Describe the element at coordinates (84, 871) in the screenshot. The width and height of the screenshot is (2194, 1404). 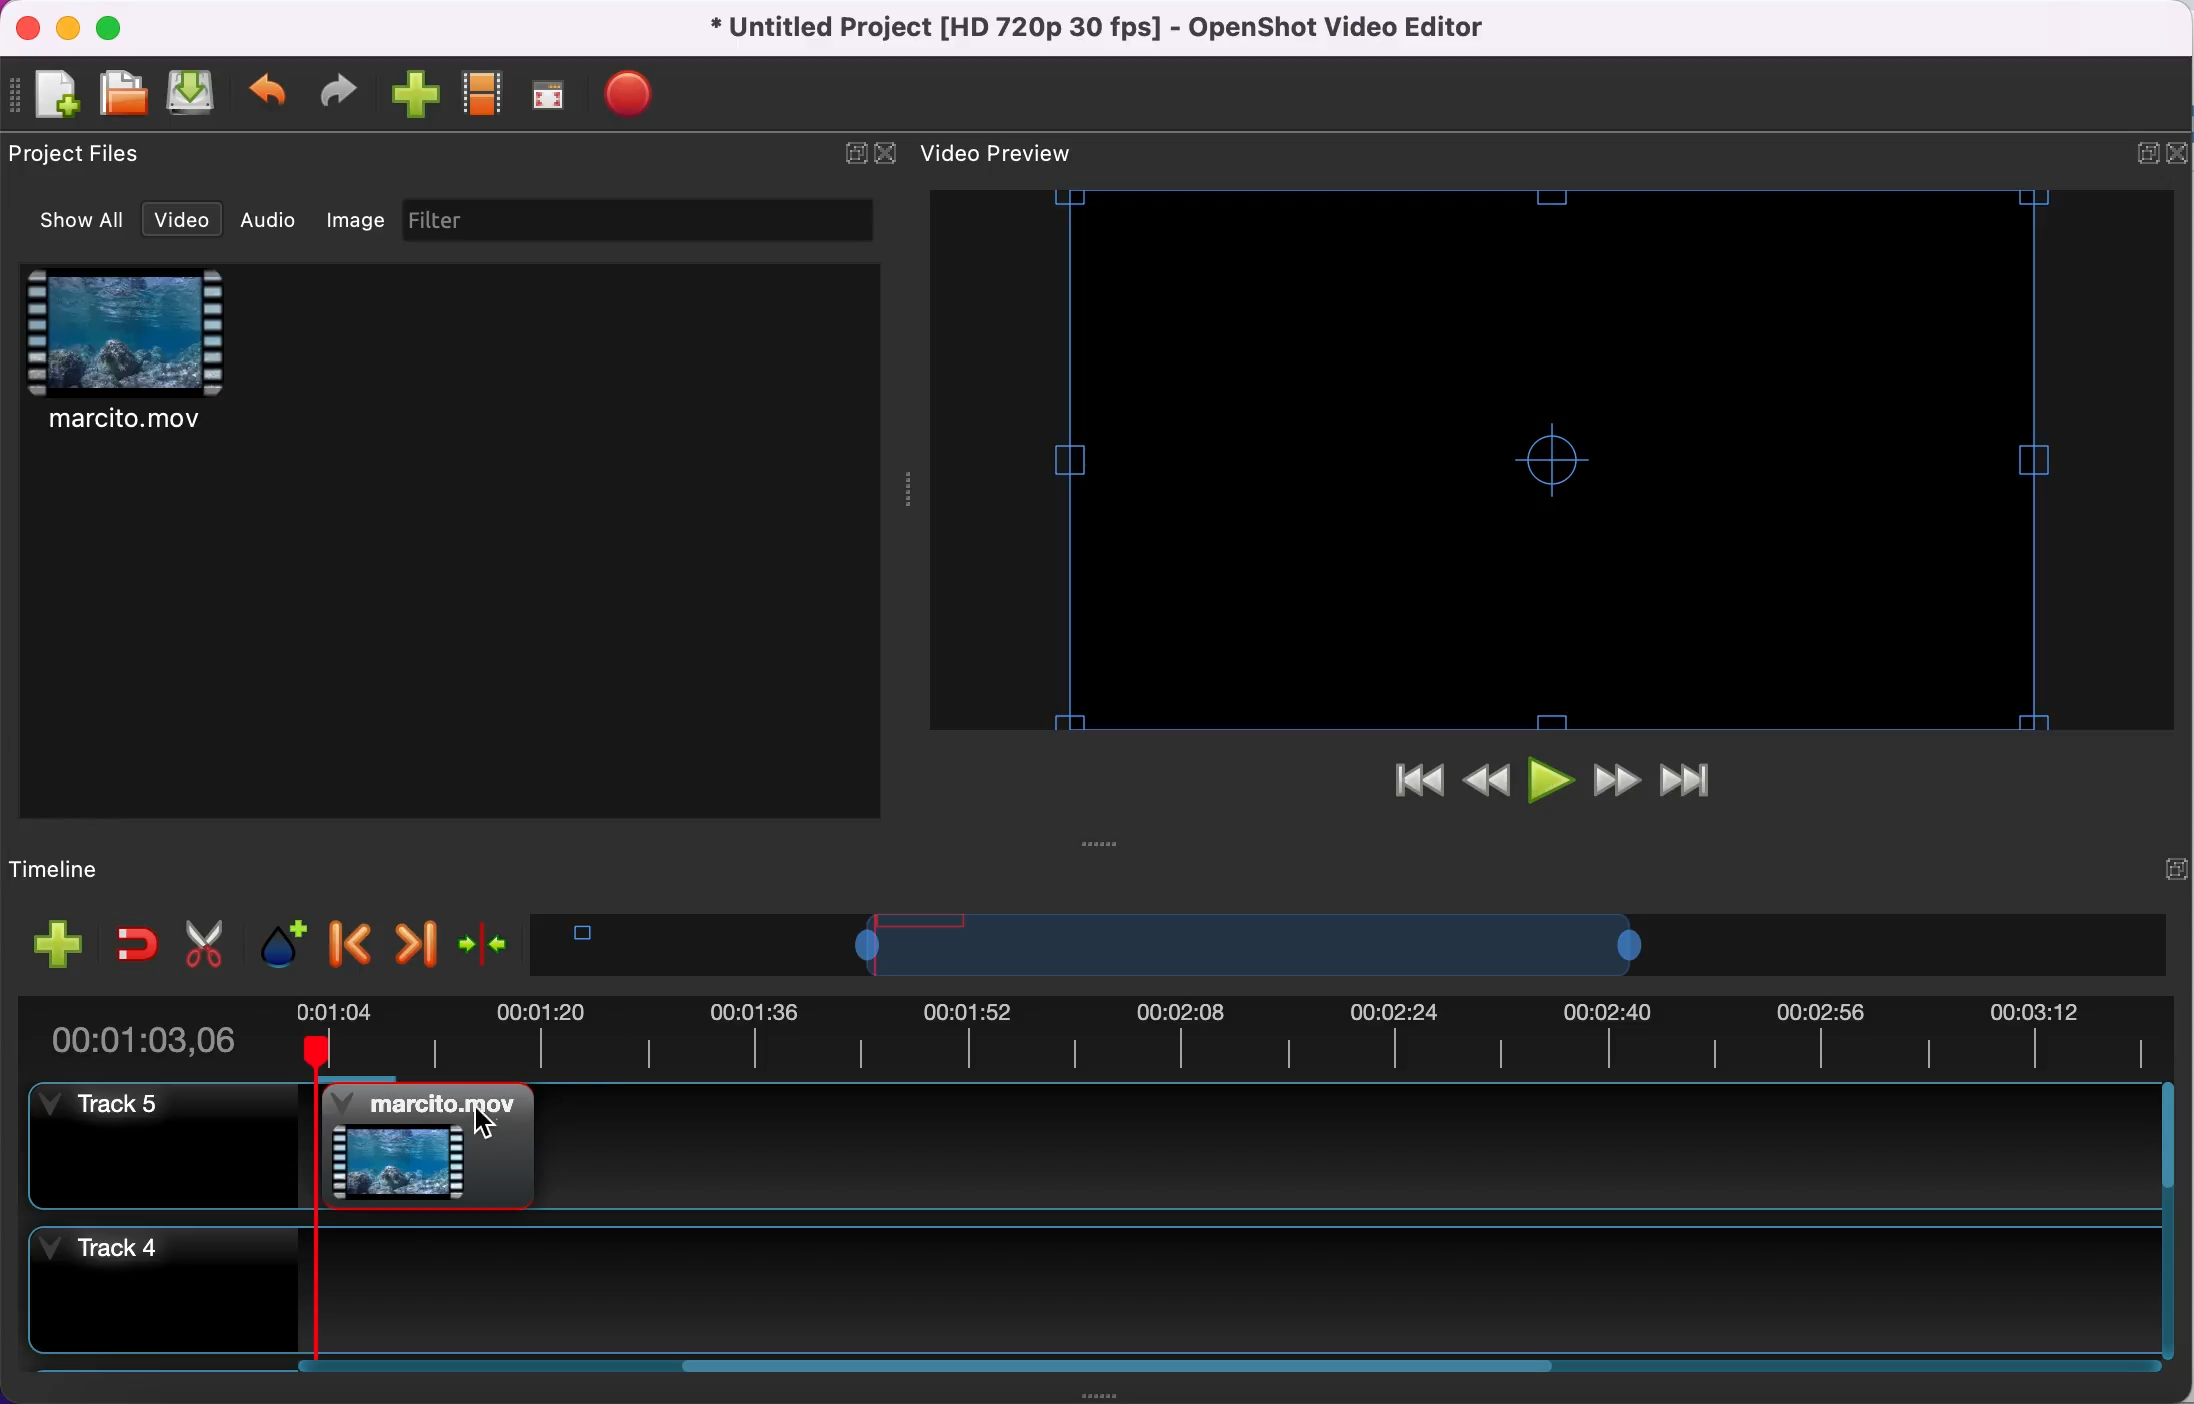
I see `timeline` at that location.